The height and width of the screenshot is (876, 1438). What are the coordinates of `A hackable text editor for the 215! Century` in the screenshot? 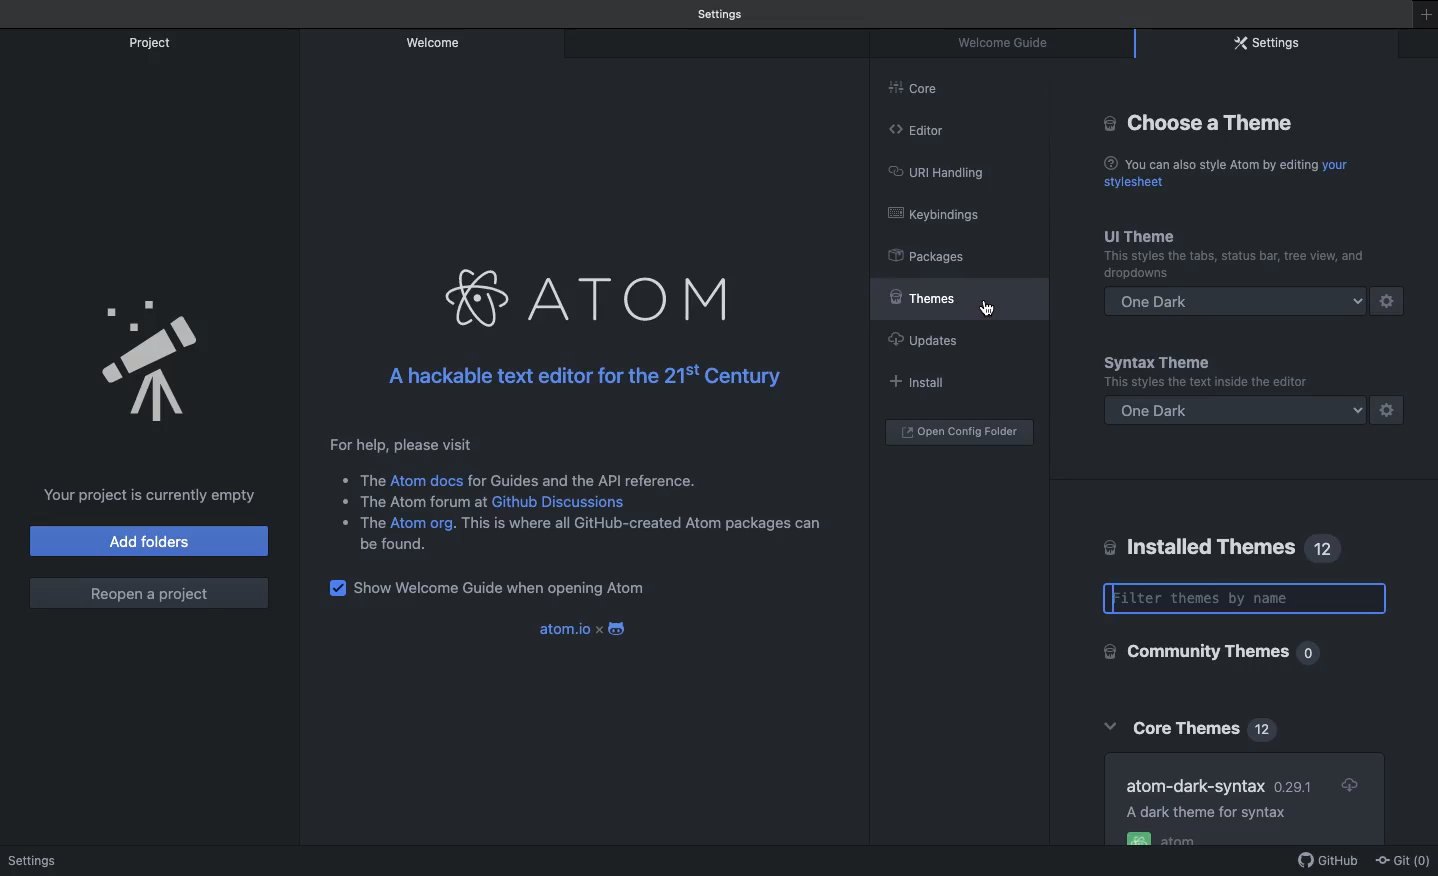 It's located at (580, 378).